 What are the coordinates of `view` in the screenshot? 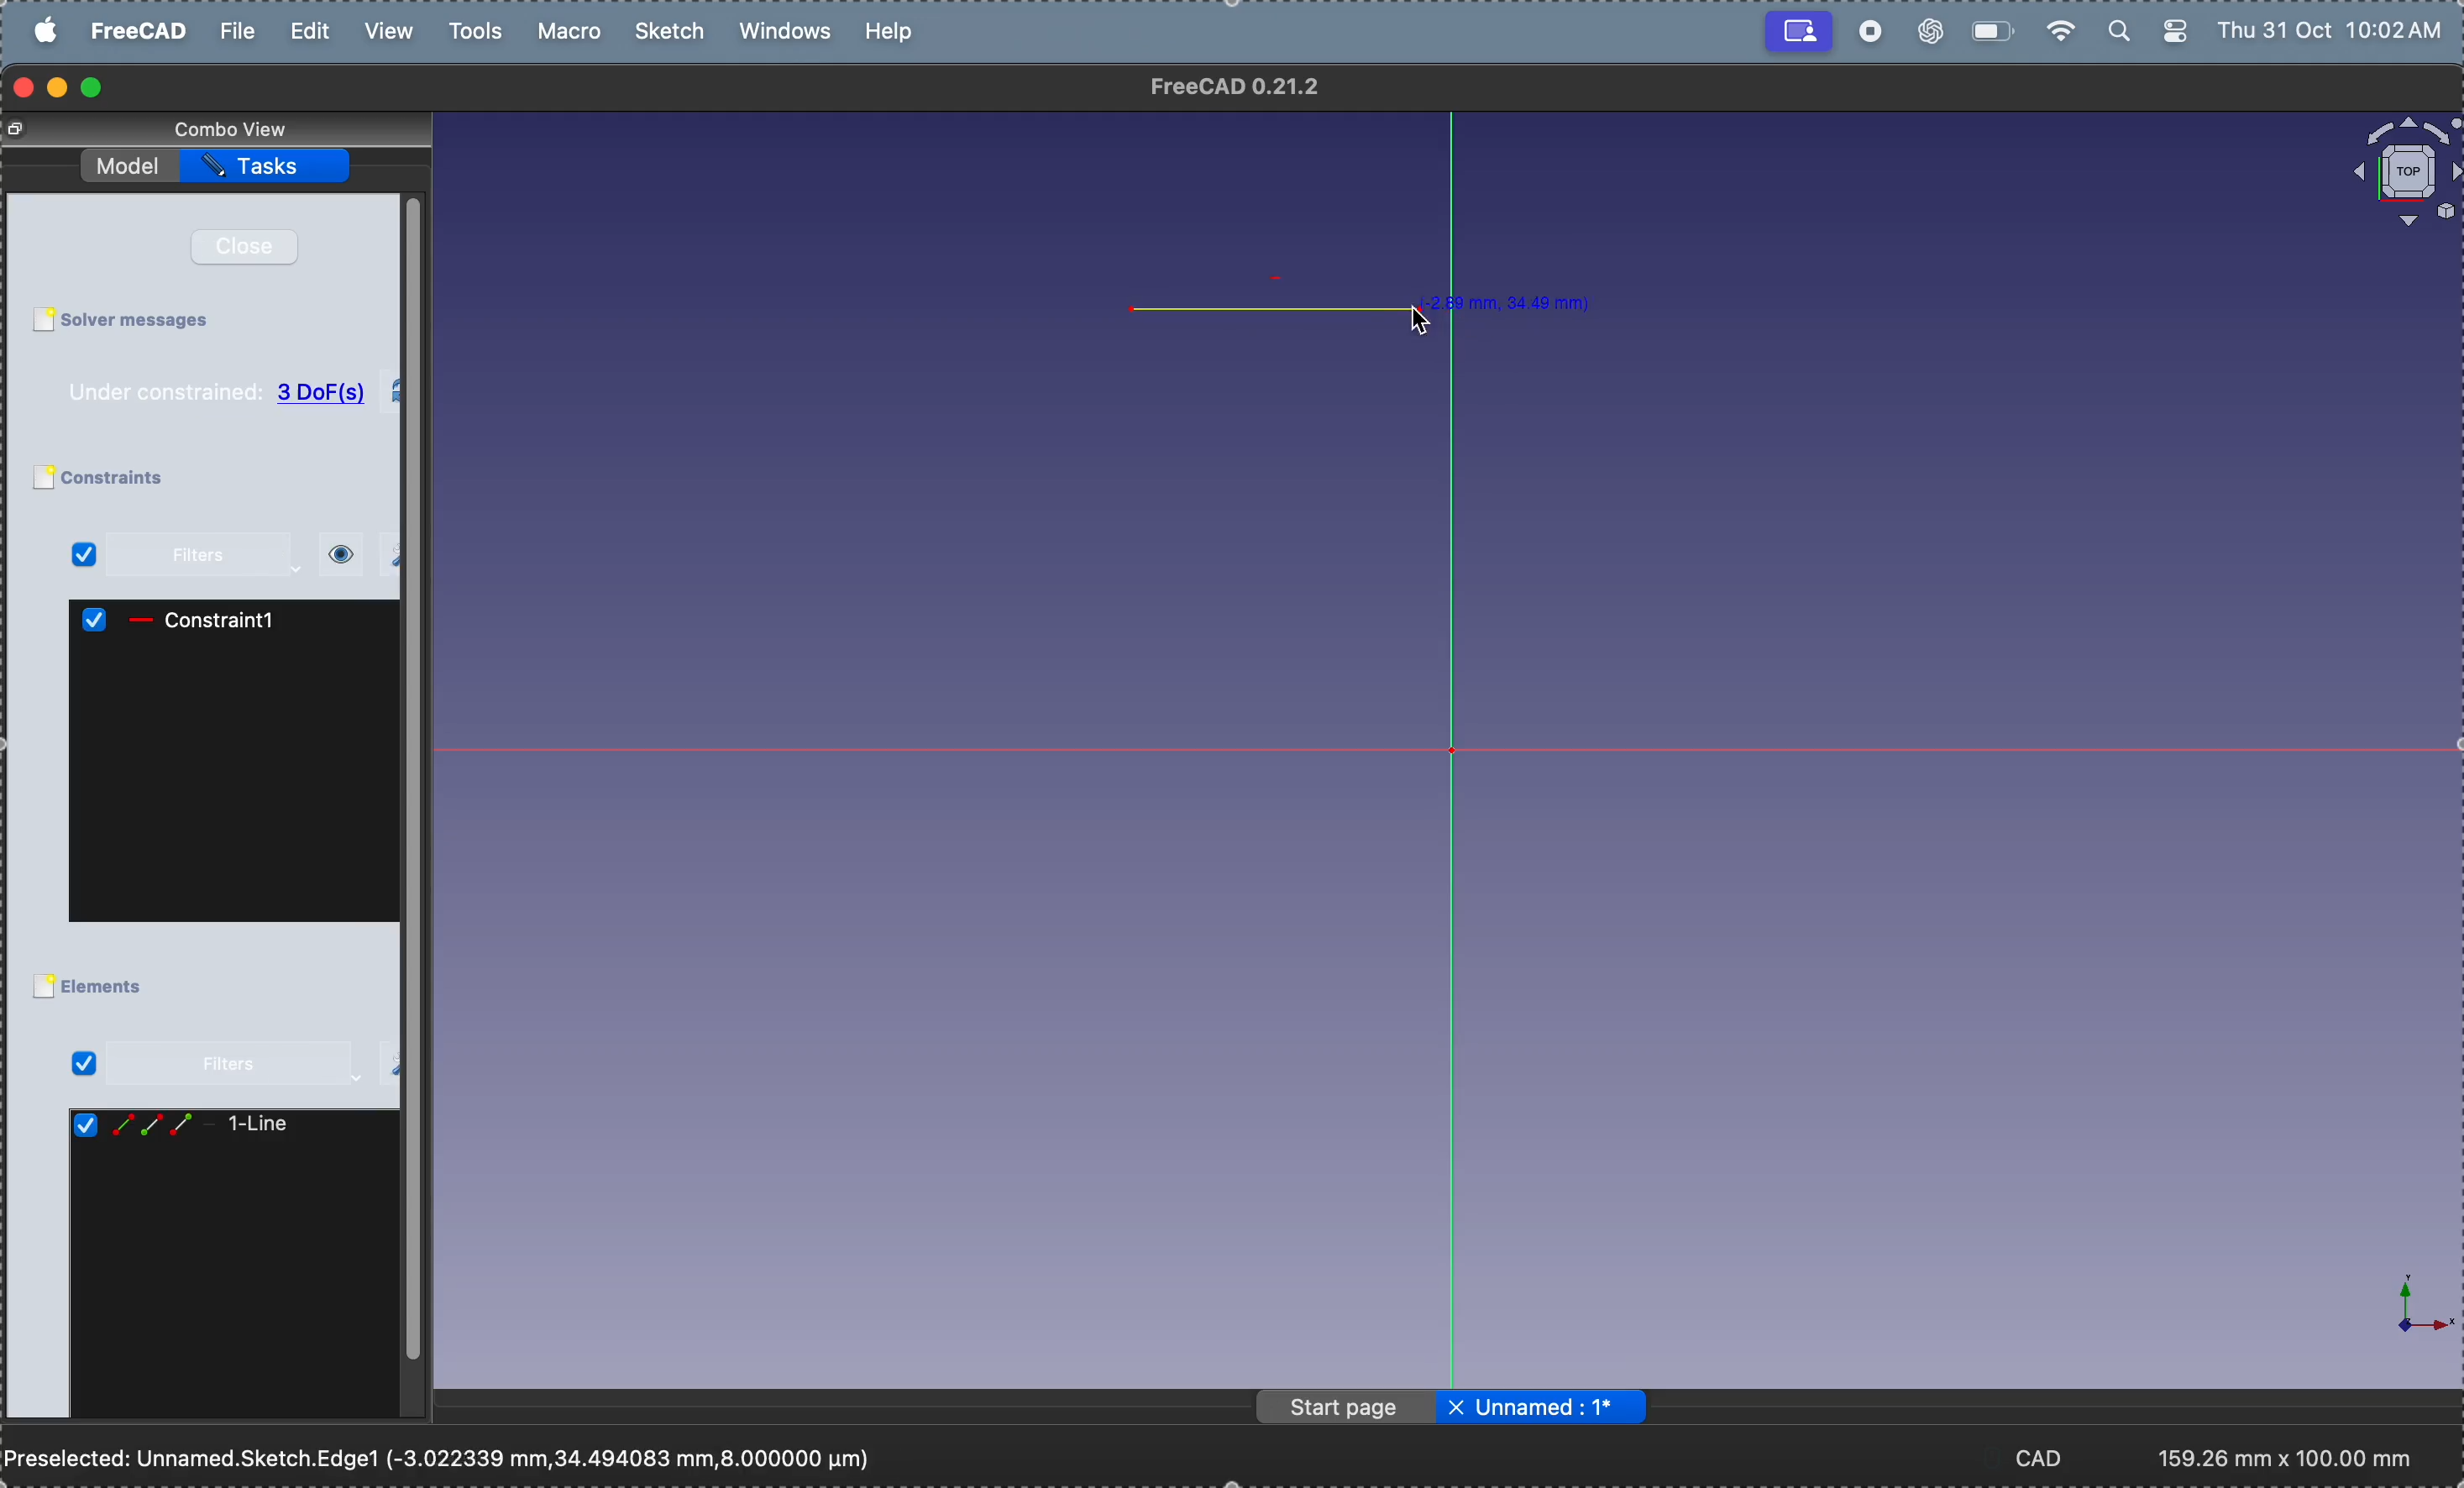 It's located at (386, 31).